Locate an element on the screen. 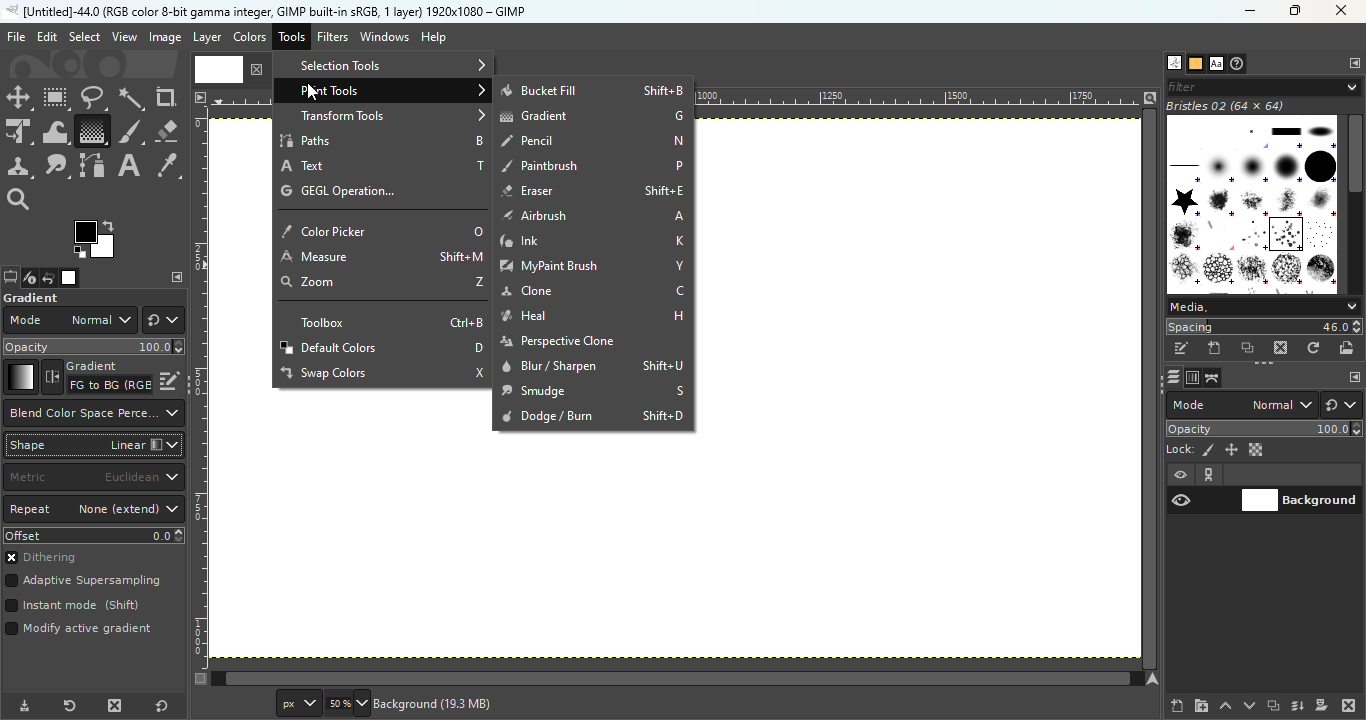 This screenshot has height=720, width=1366. Delete tool preset is located at coordinates (110, 706).